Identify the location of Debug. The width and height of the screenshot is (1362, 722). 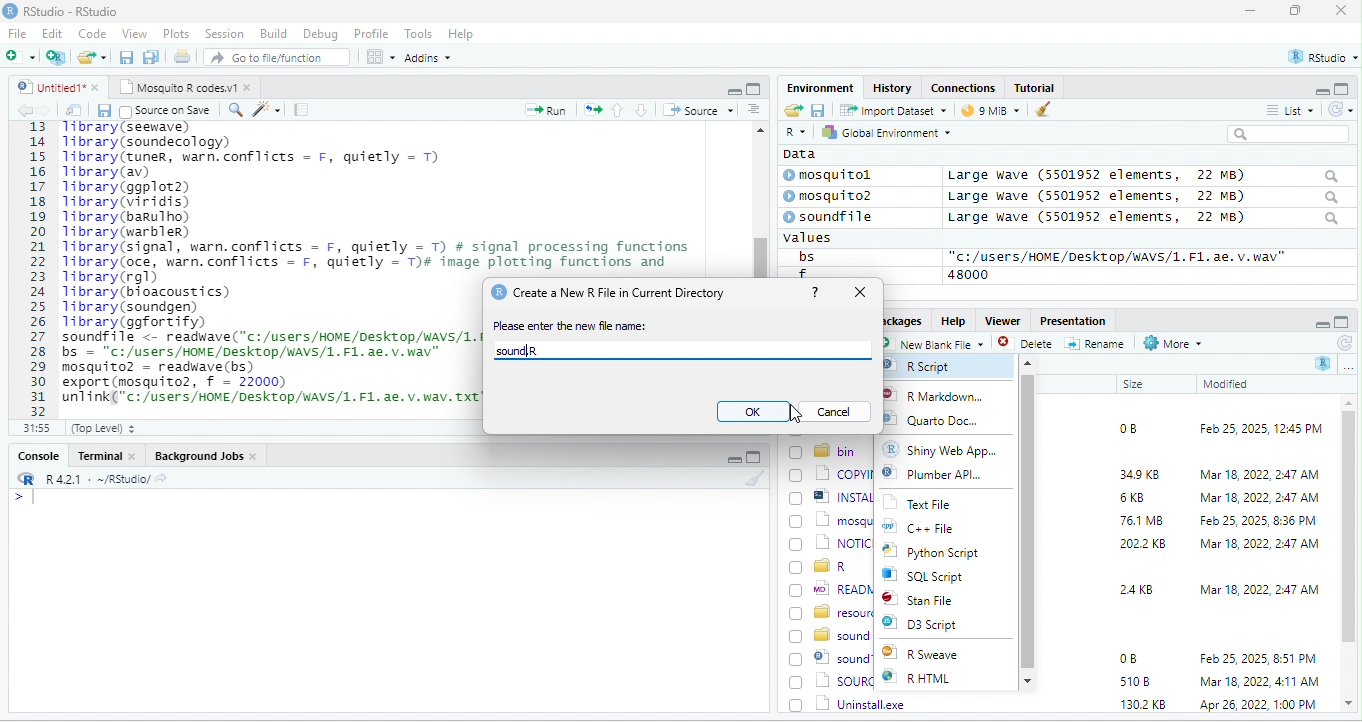
(320, 33).